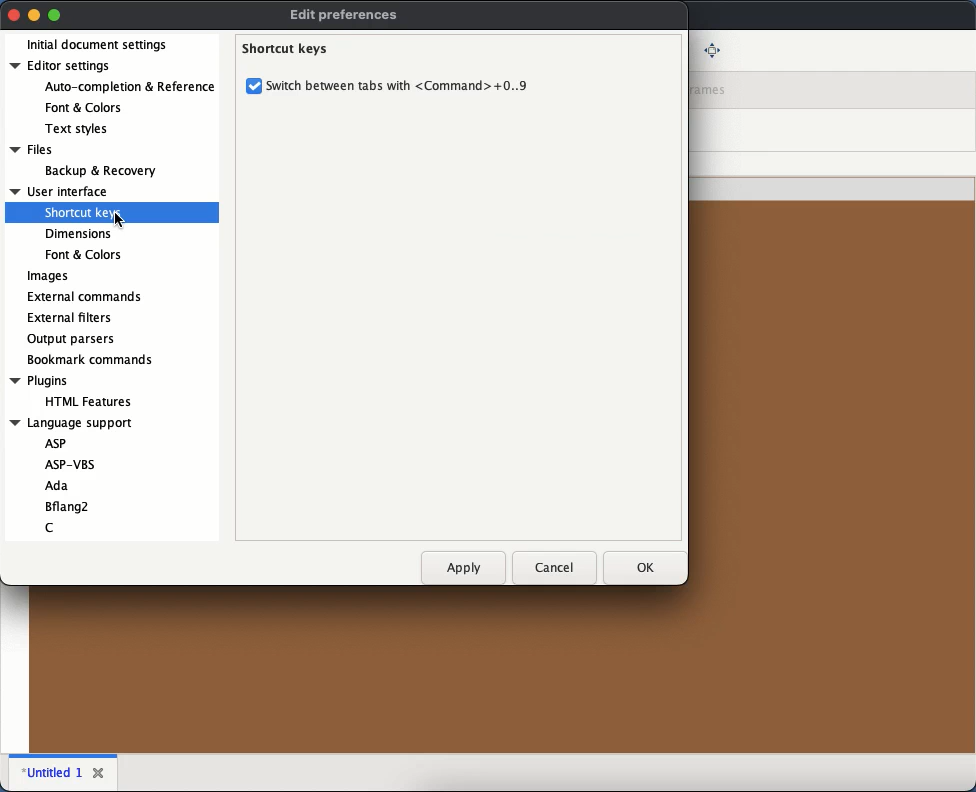 Image resolution: width=976 pixels, height=792 pixels. Describe the element at coordinates (55, 16) in the screenshot. I see `maximize` at that location.